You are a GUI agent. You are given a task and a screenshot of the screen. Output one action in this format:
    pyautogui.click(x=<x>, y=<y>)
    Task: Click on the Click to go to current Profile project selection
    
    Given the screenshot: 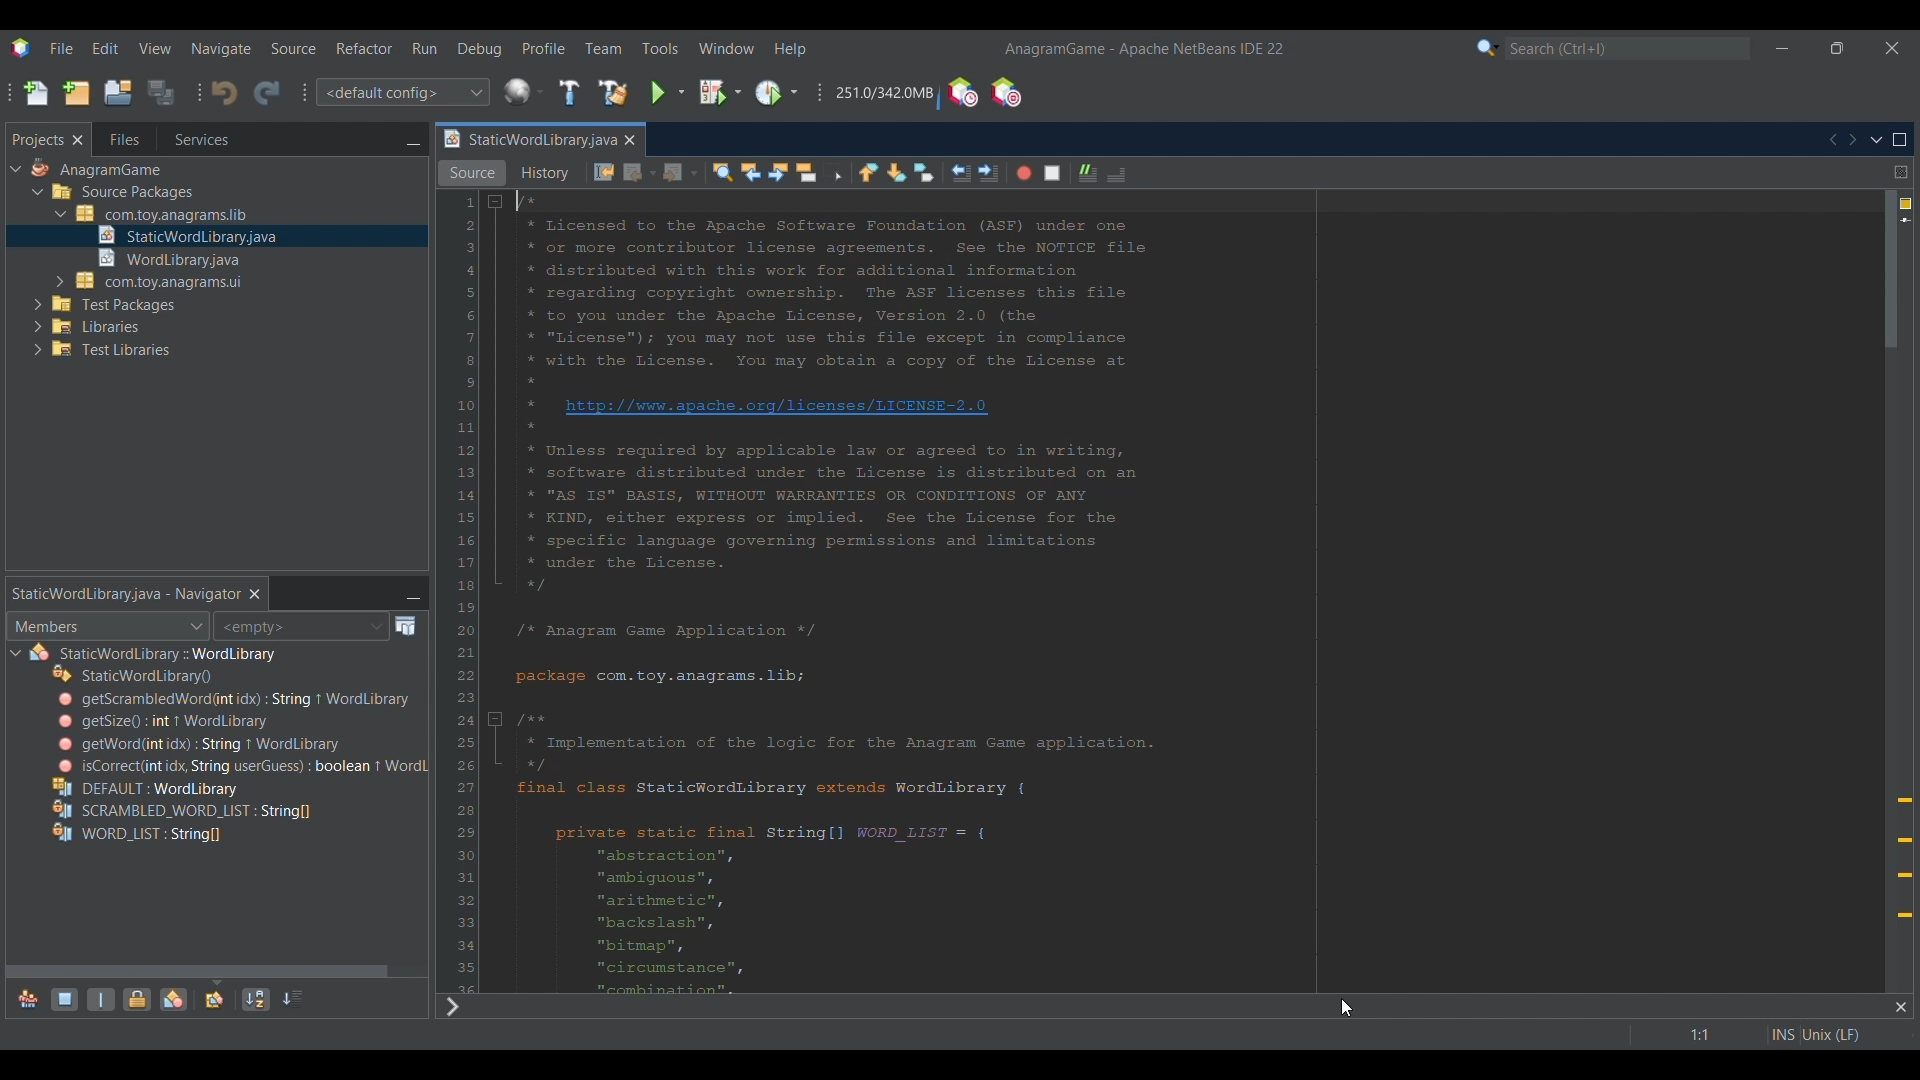 What is the action you would take?
    pyautogui.click(x=768, y=93)
    